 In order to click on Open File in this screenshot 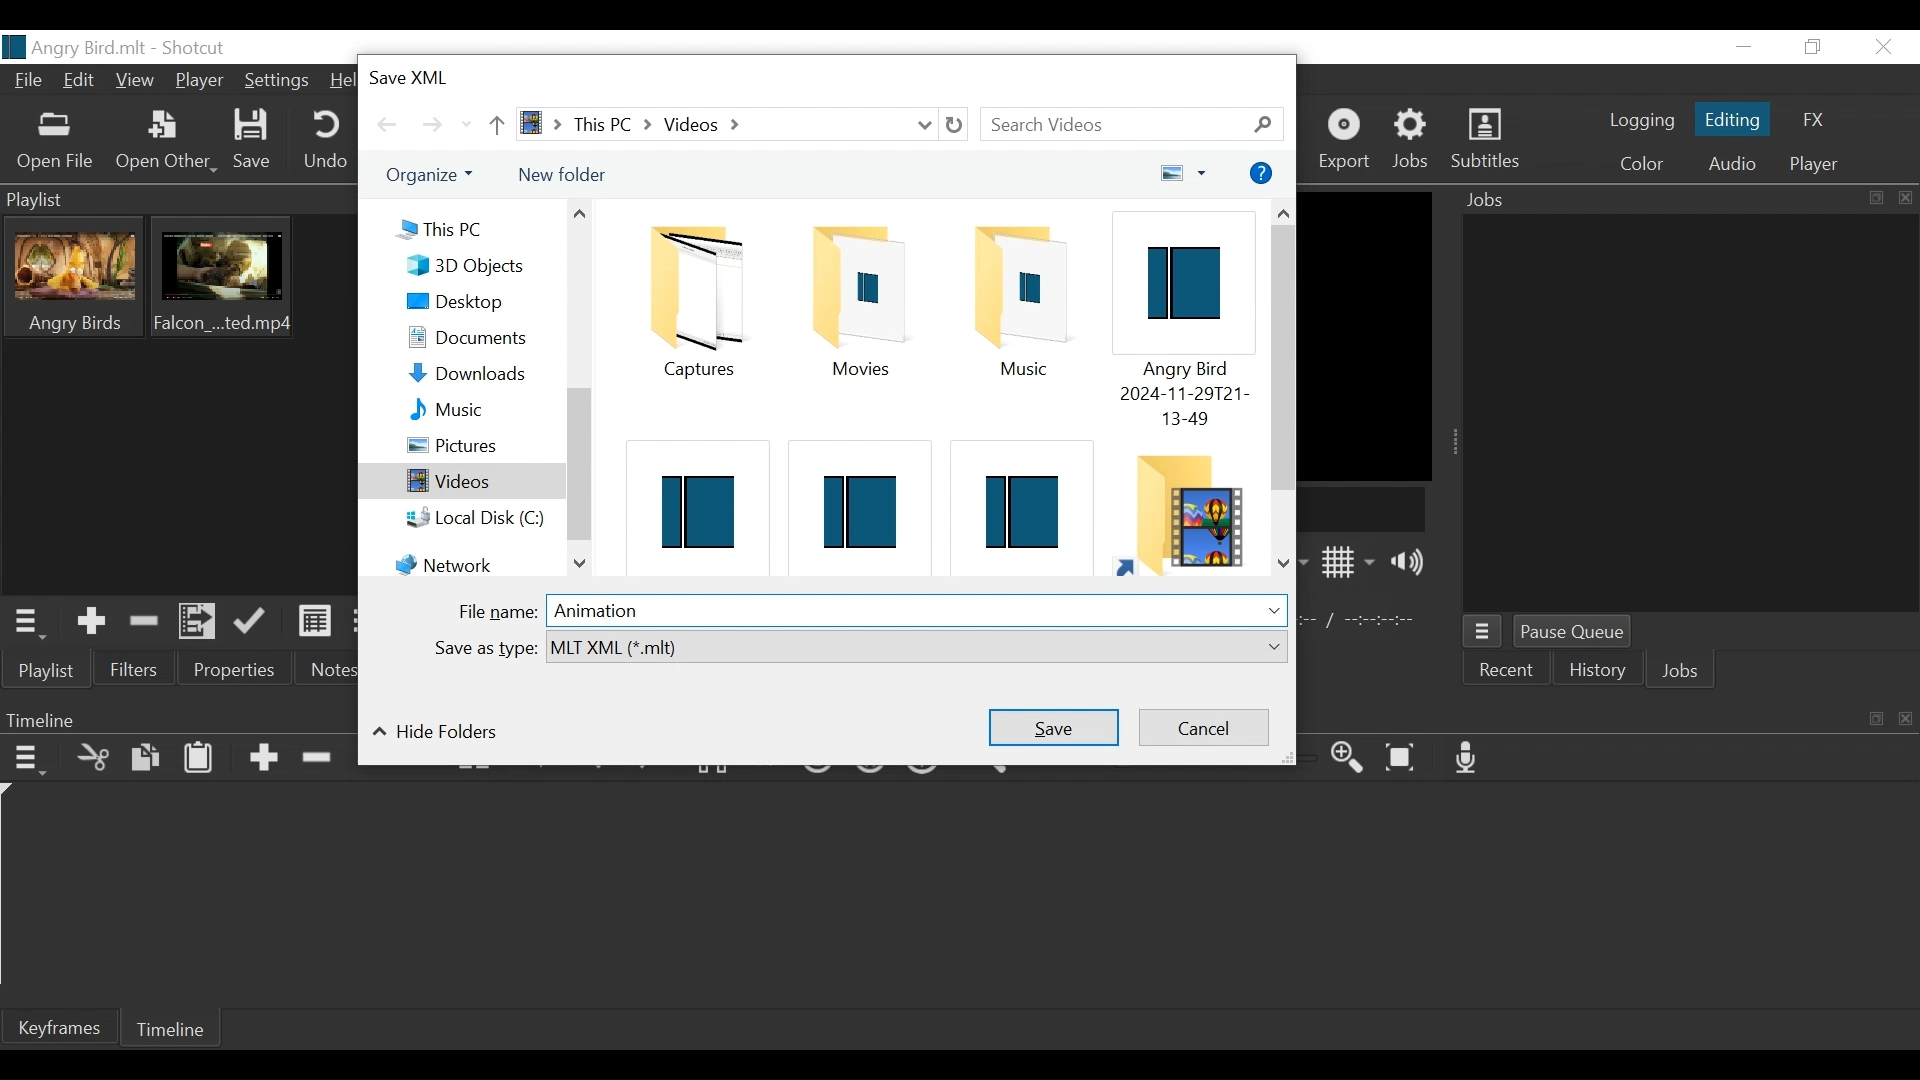, I will do `click(52, 143)`.